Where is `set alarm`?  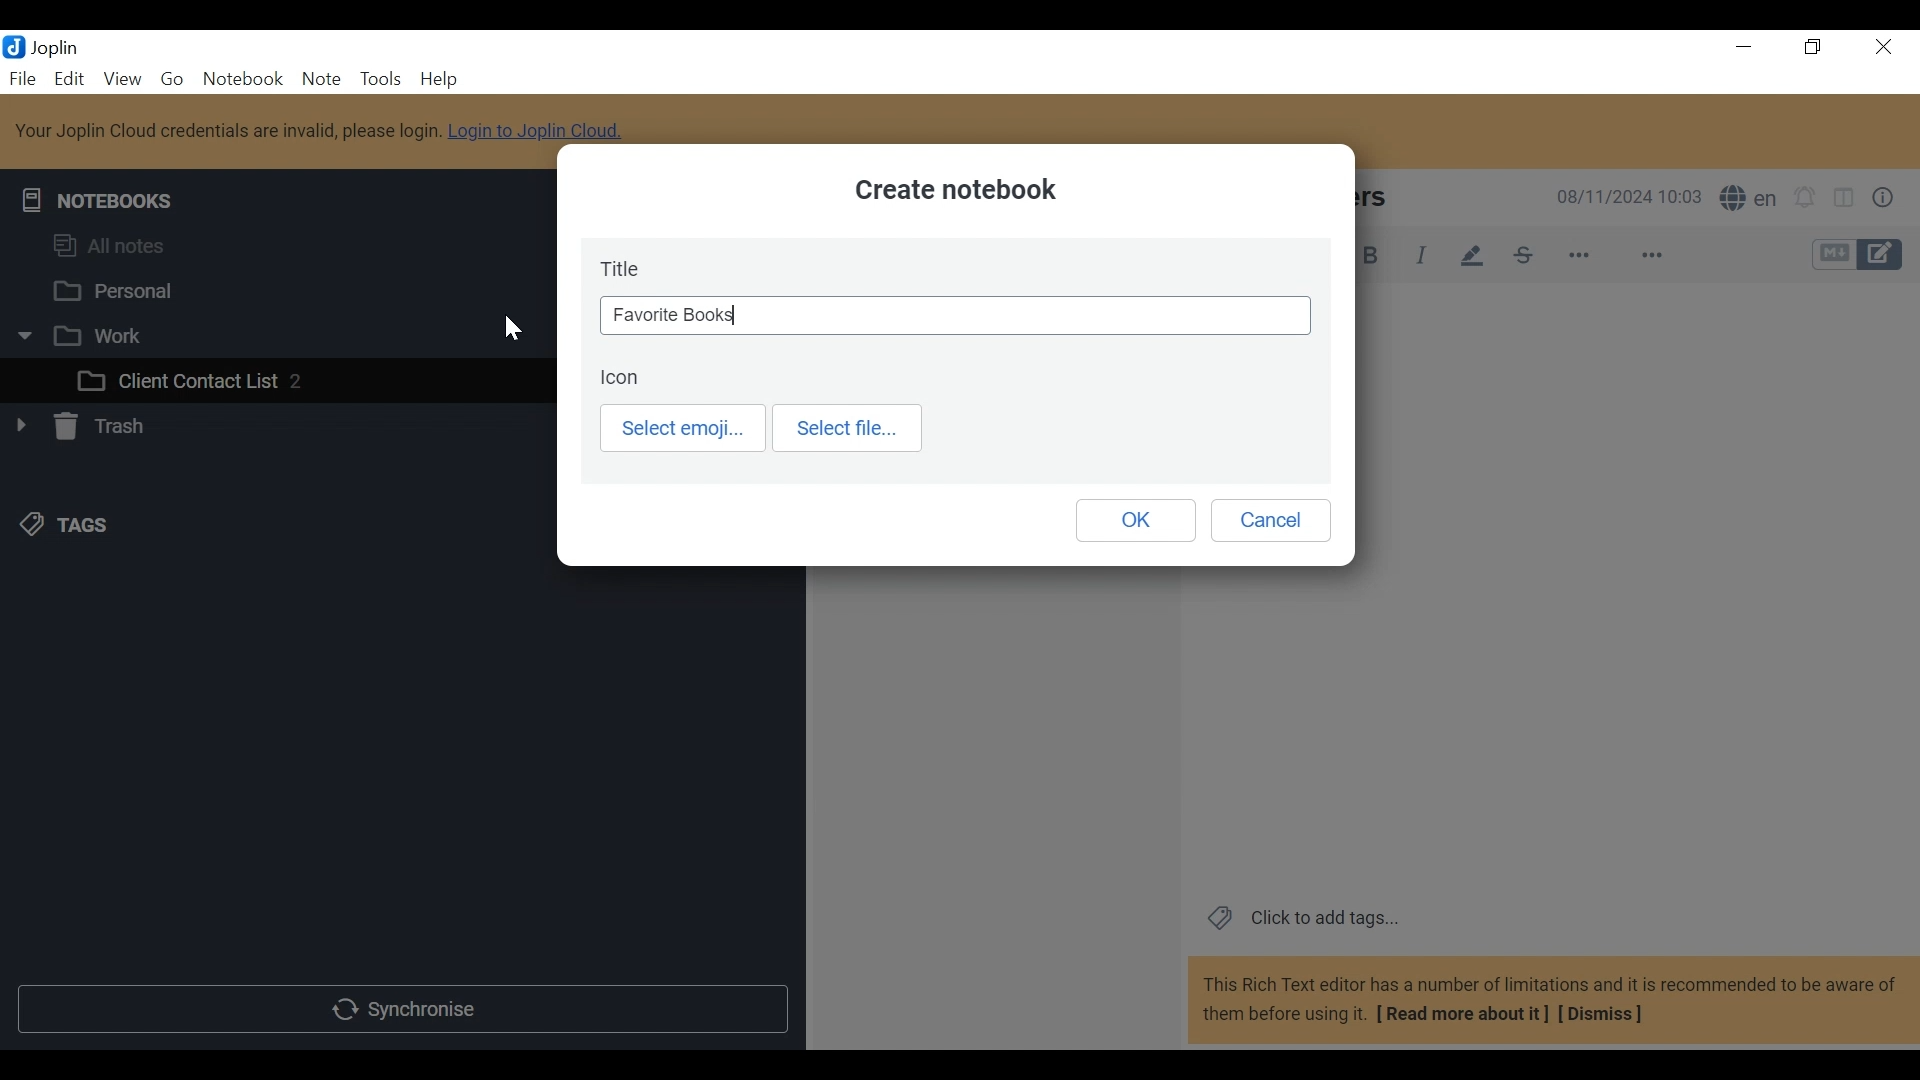 set alarm is located at coordinates (1802, 198).